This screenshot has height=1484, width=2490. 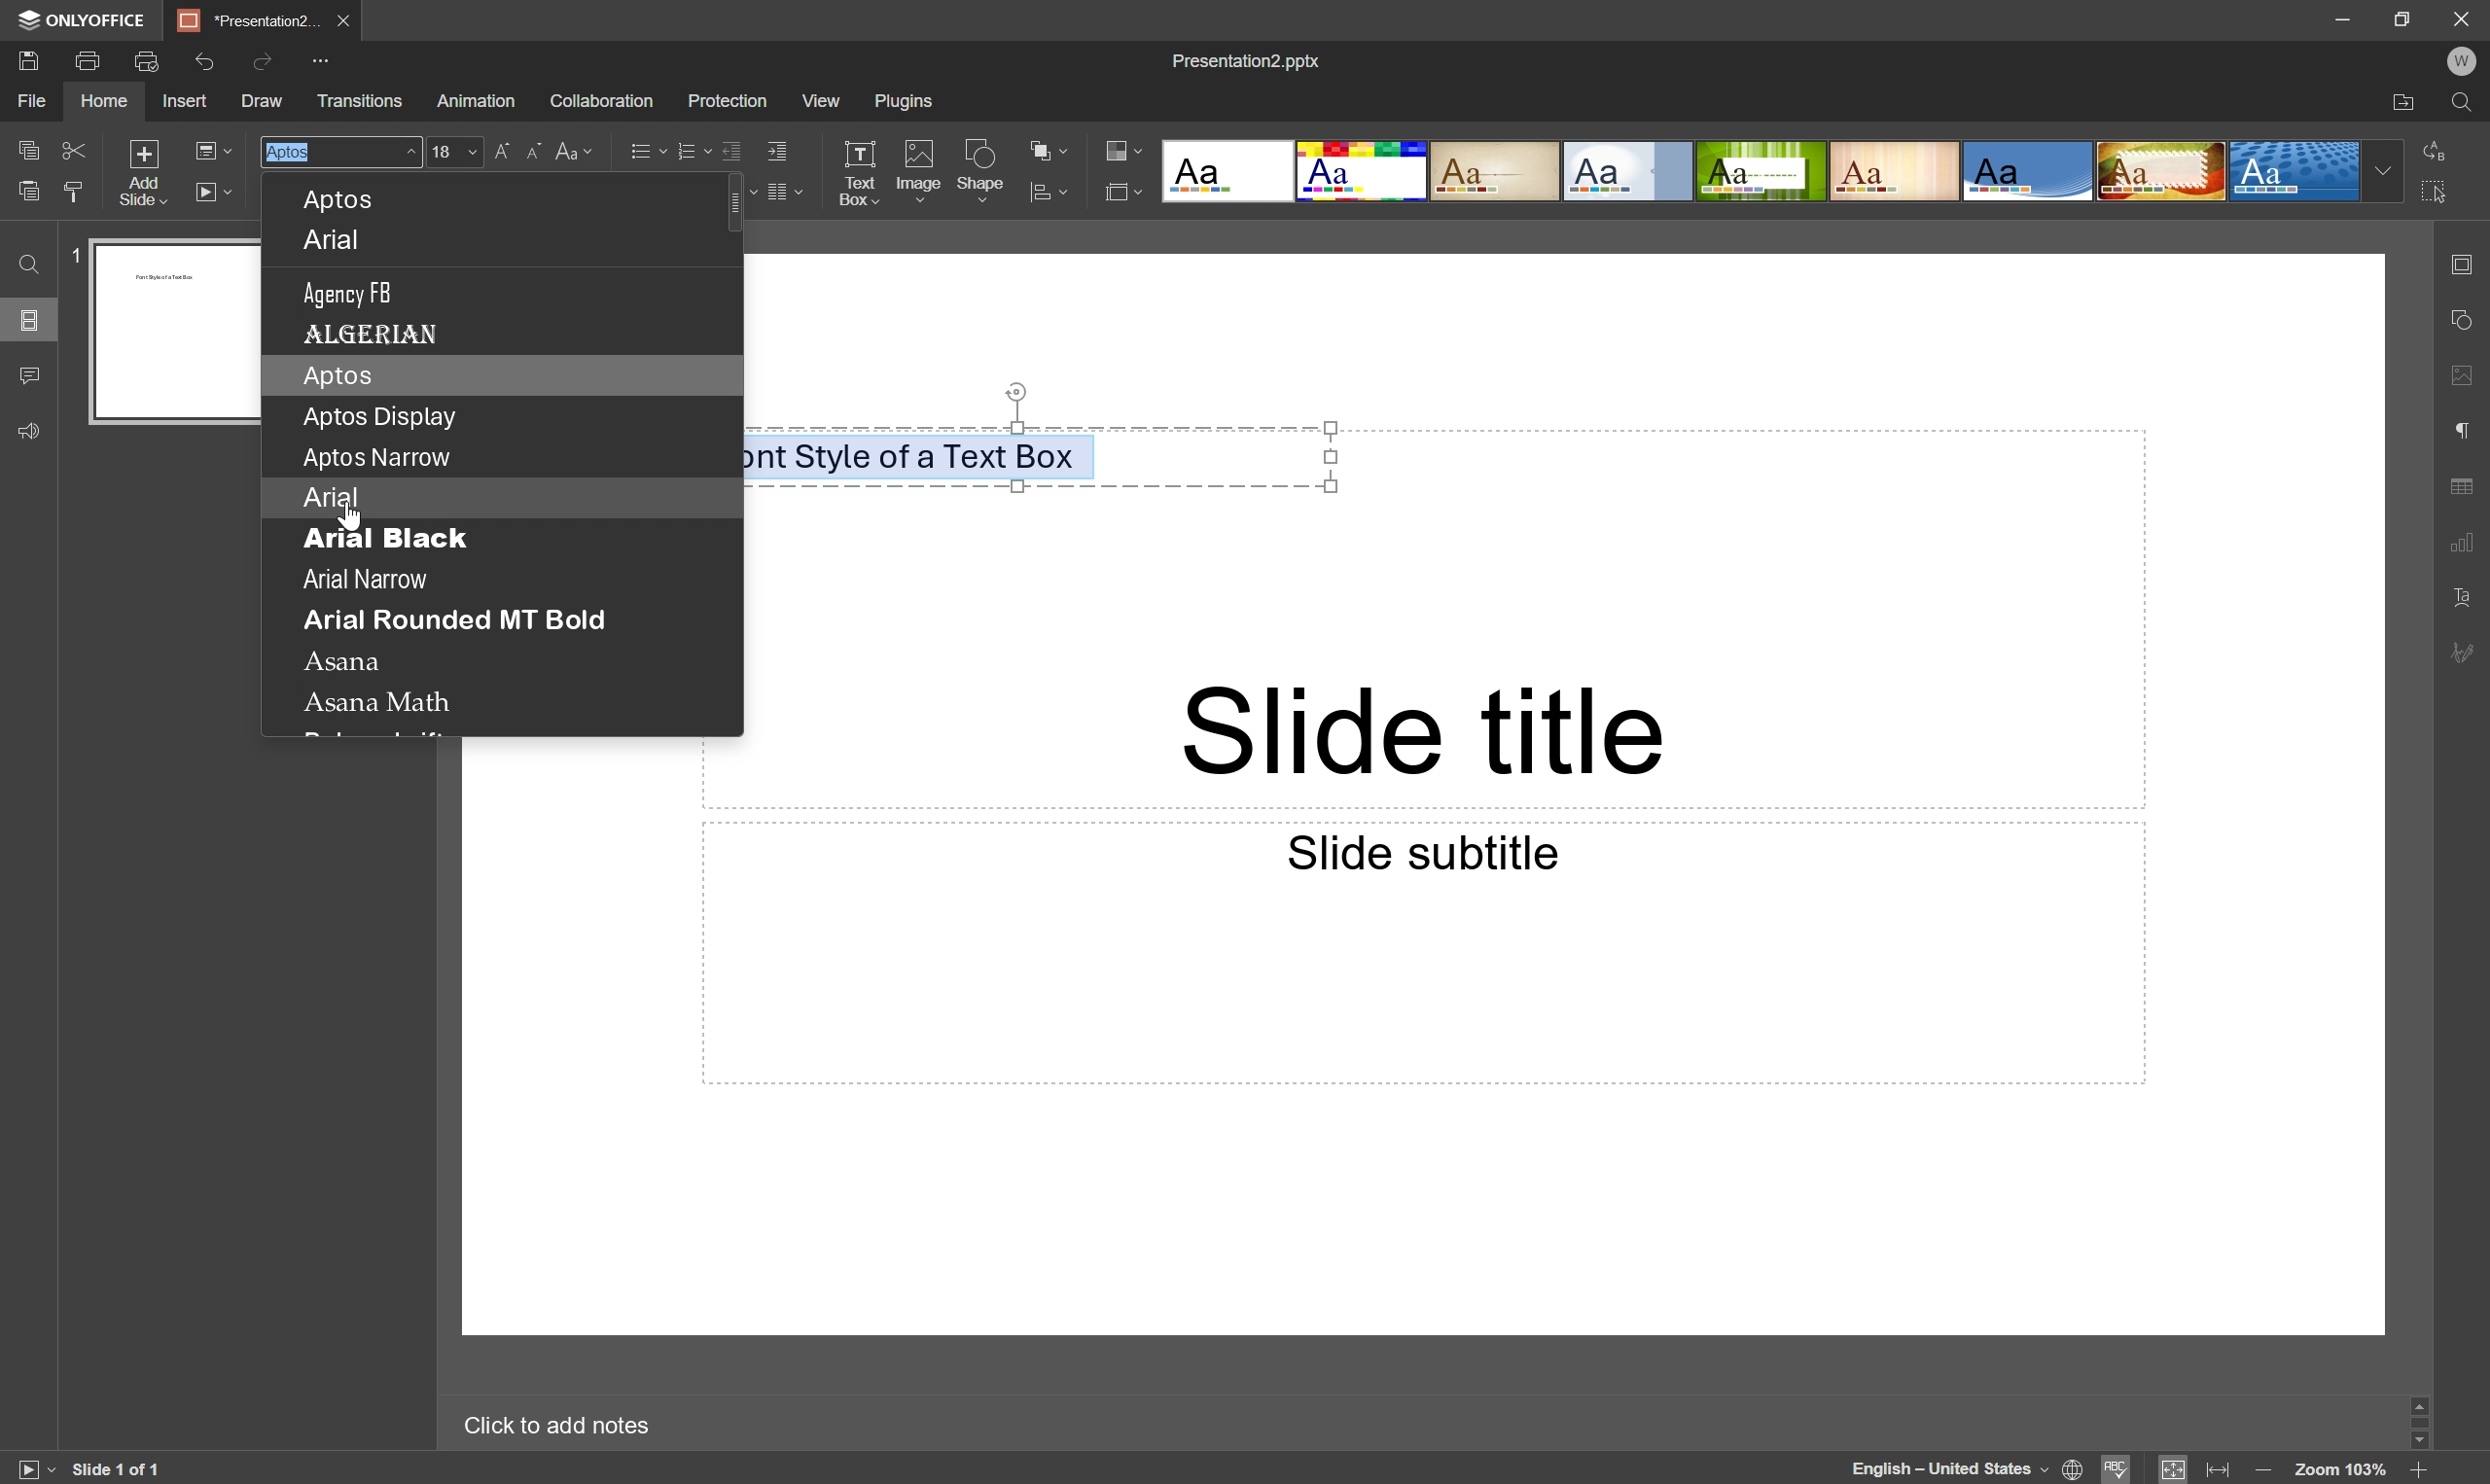 I want to click on Restore Down, so click(x=2409, y=14).